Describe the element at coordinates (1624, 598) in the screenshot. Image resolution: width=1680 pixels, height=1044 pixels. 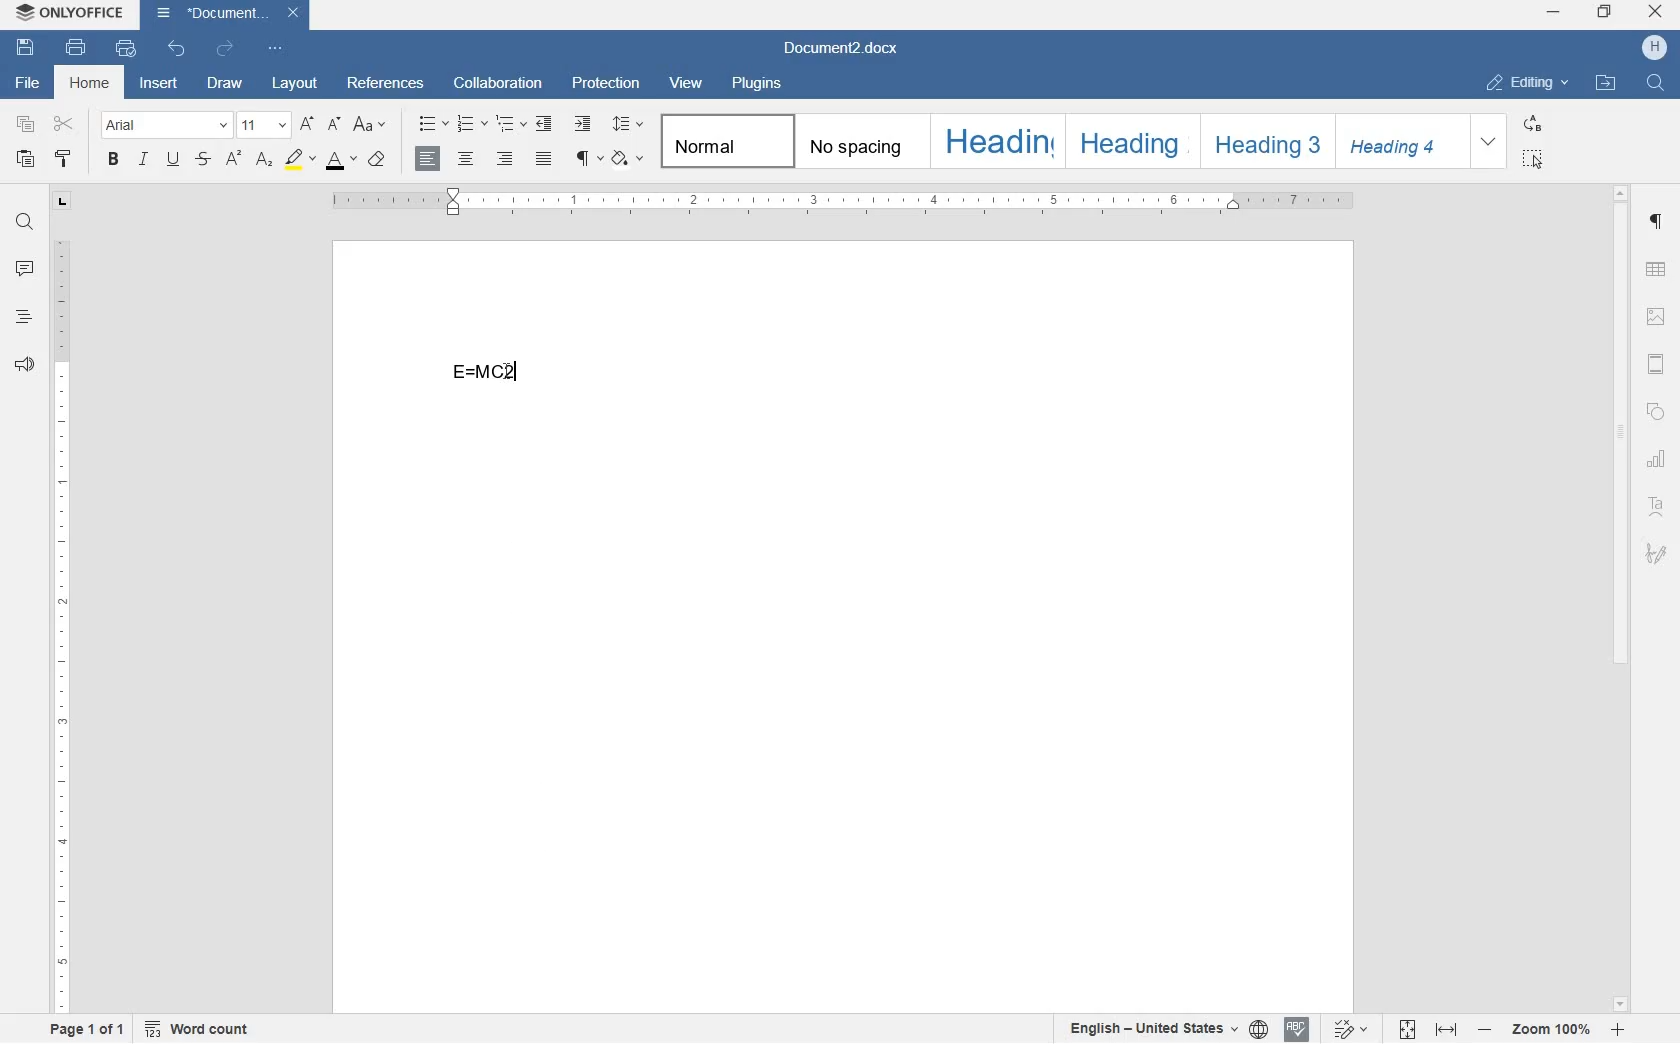
I see `scrollbar` at that location.